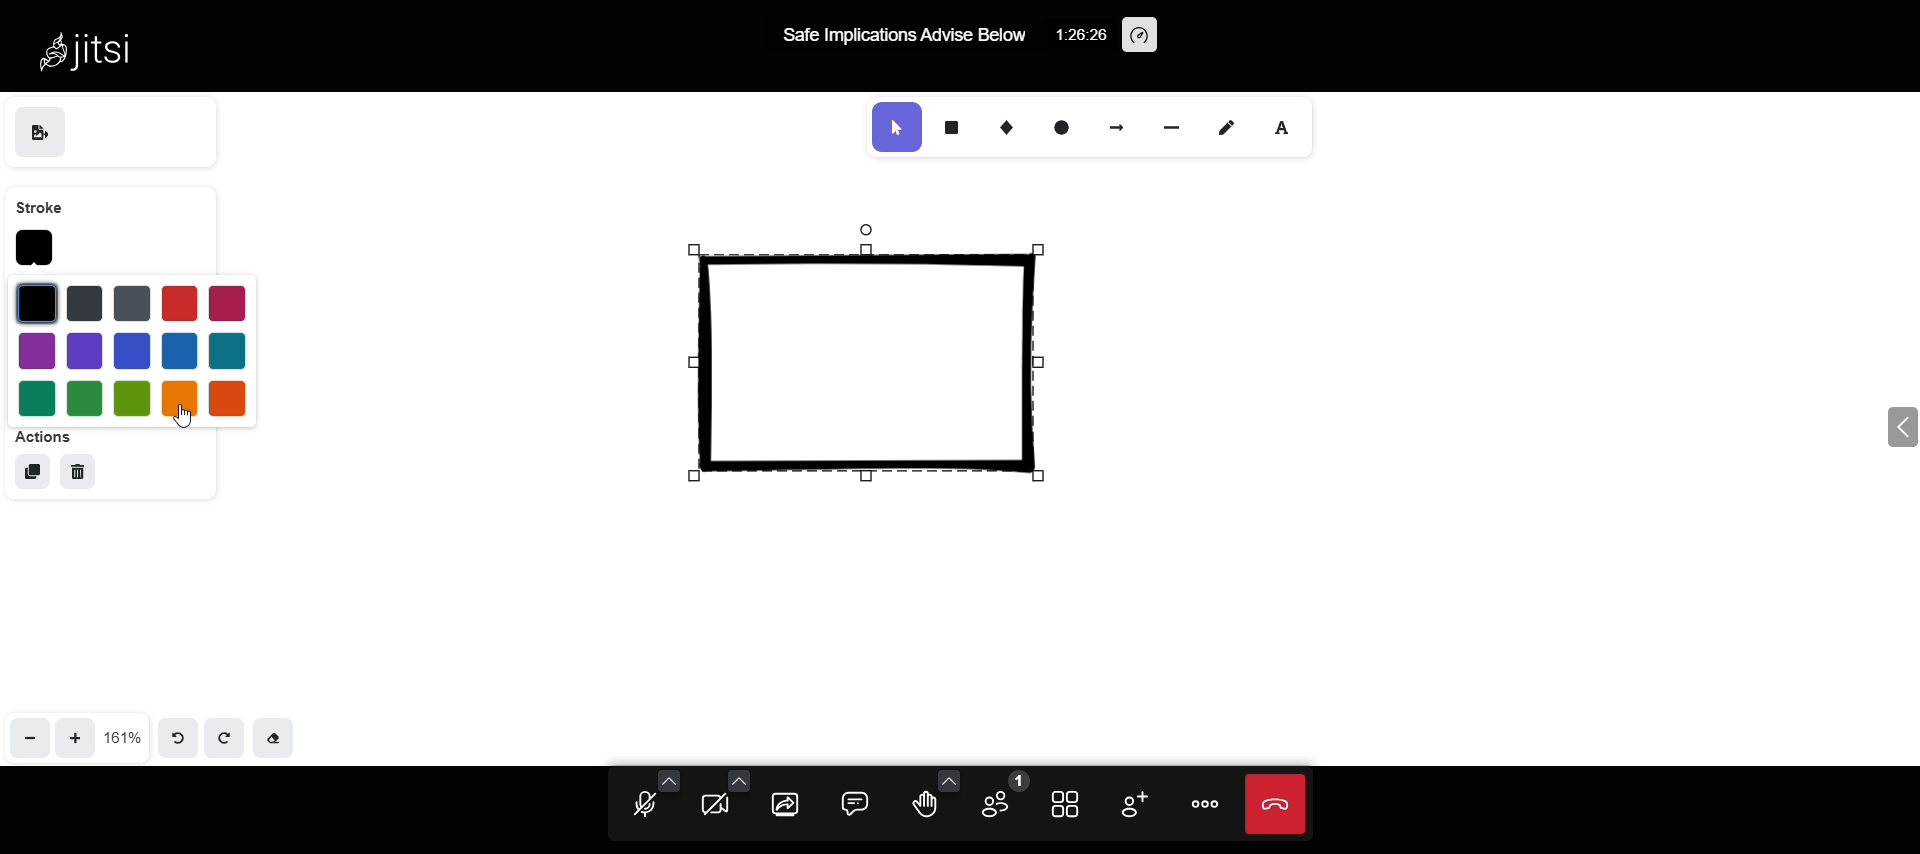 The width and height of the screenshot is (1920, 854). What do you see at coordinates (281, 735) in the screenshot?
I see `Eraser` at bounding box center [281, 735].